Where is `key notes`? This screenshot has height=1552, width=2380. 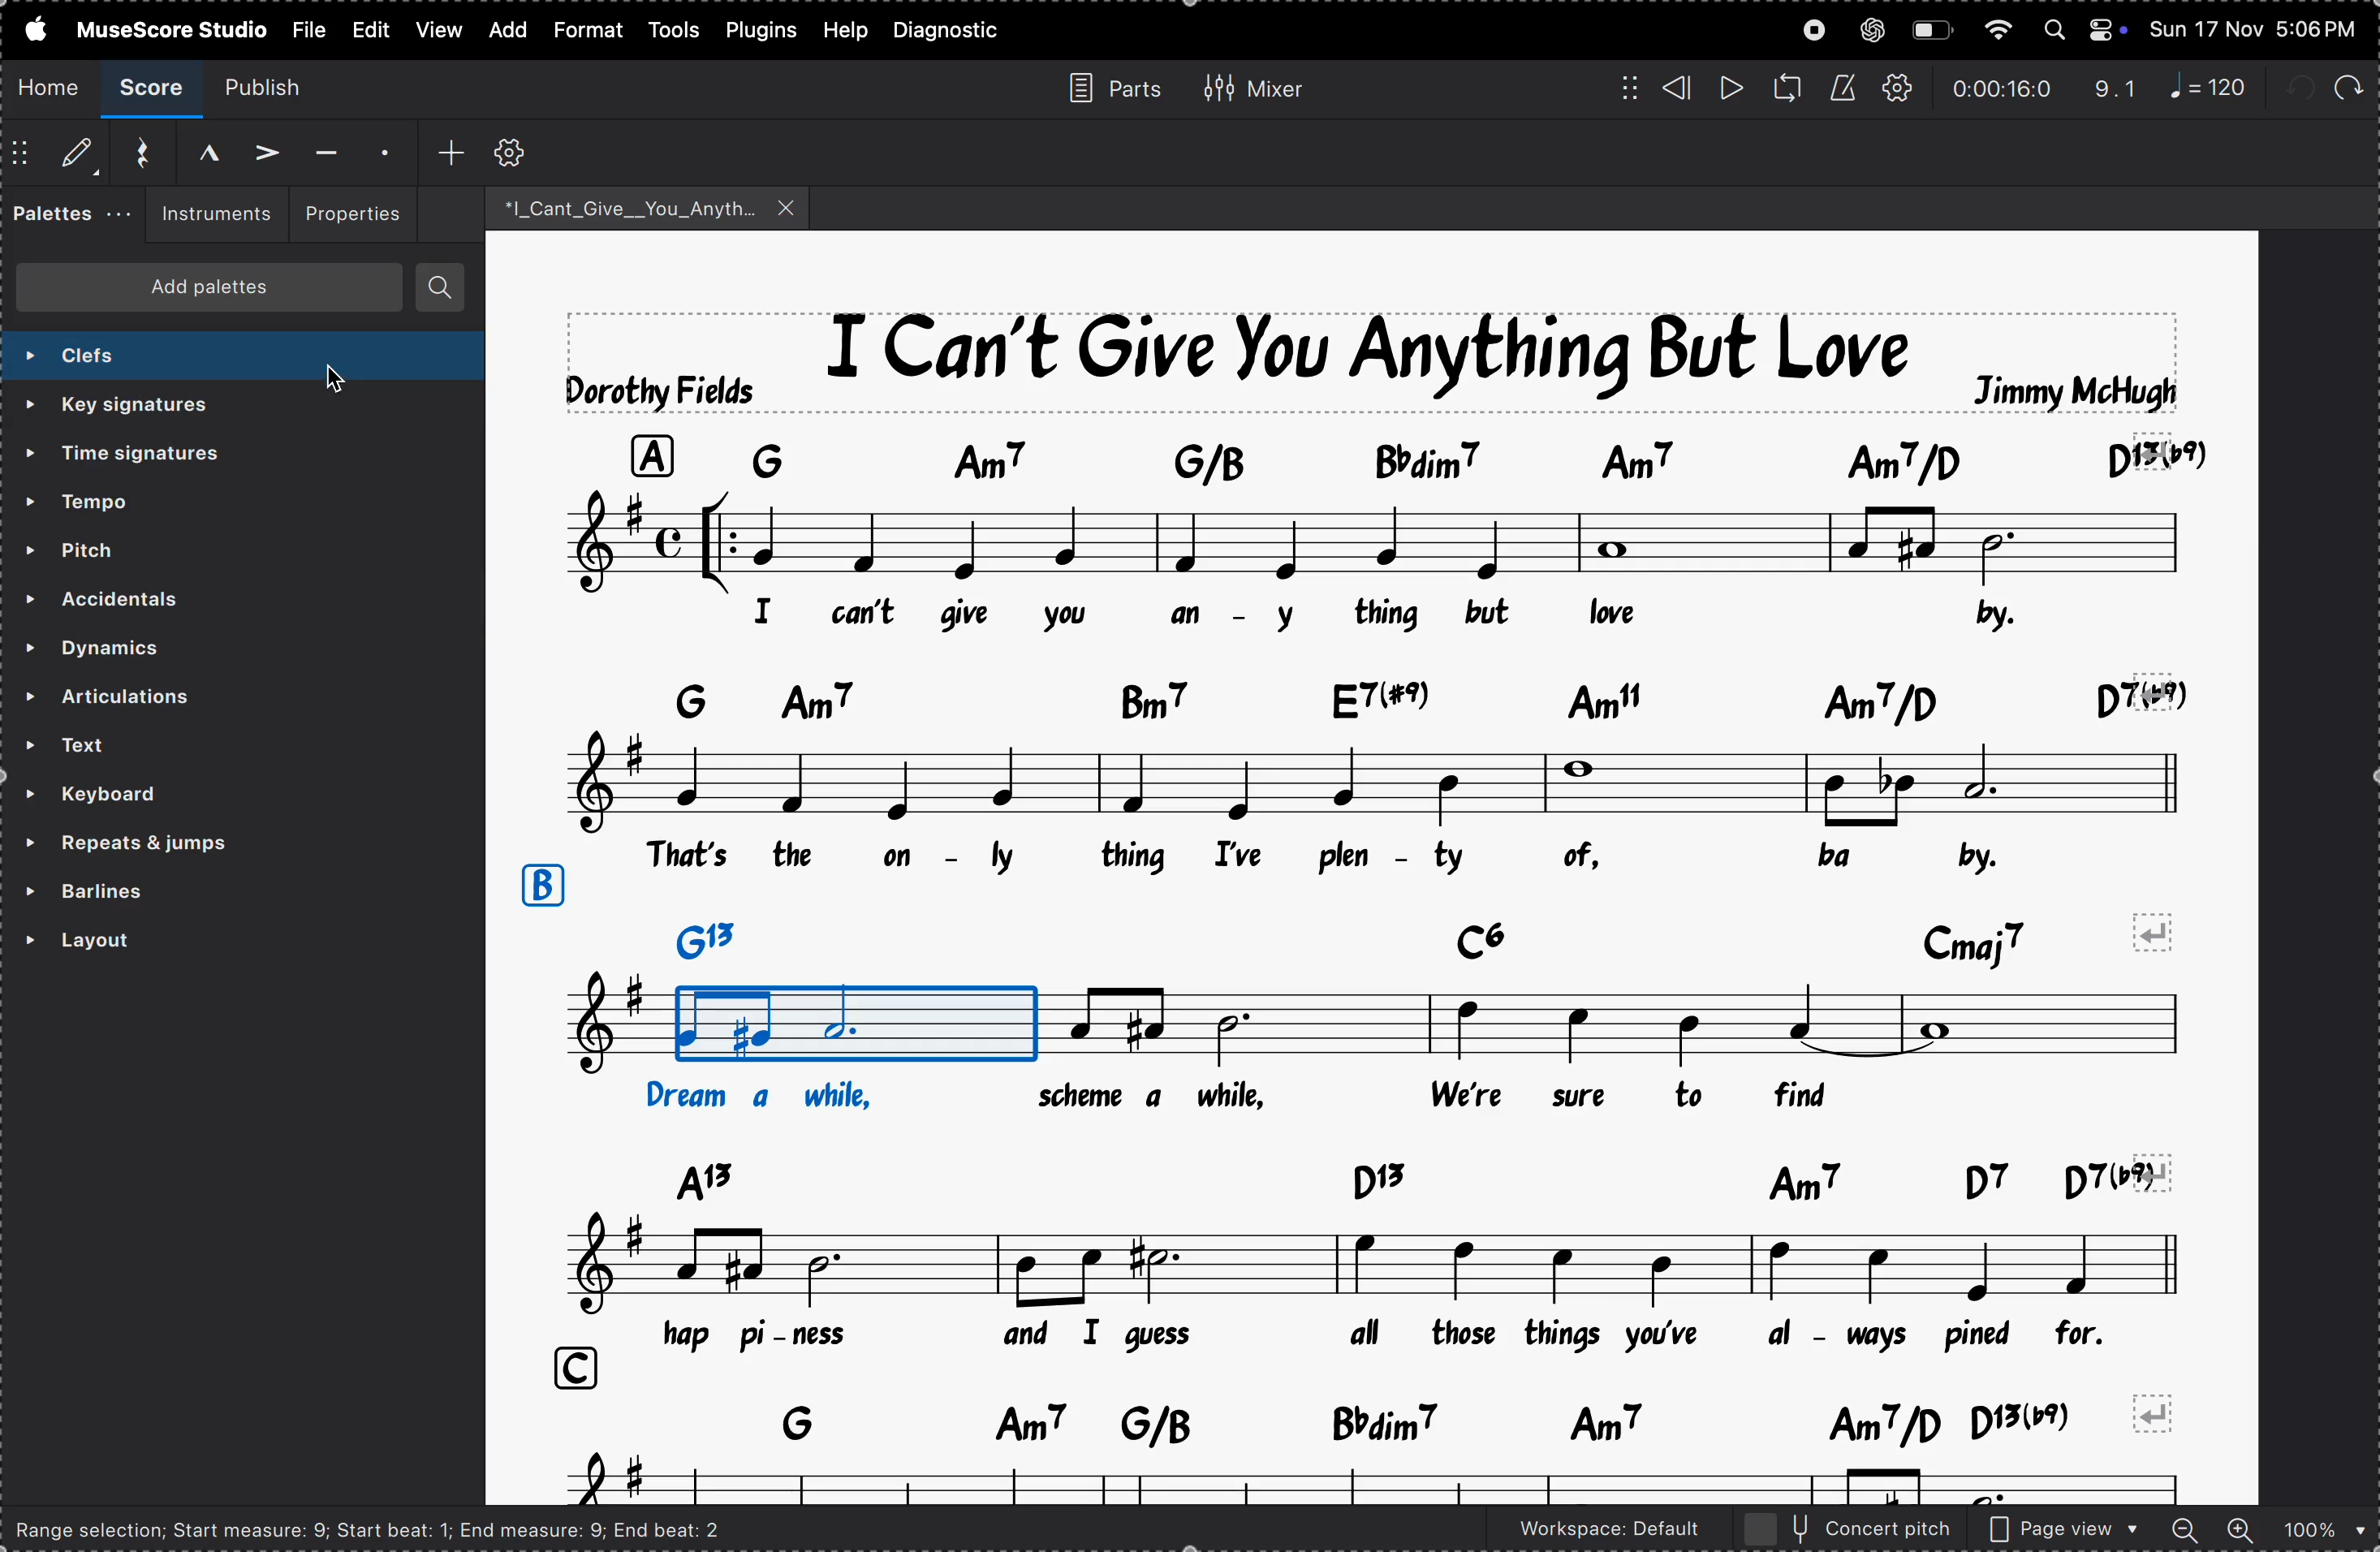
key notes is located at coordinates (1379, 1421).